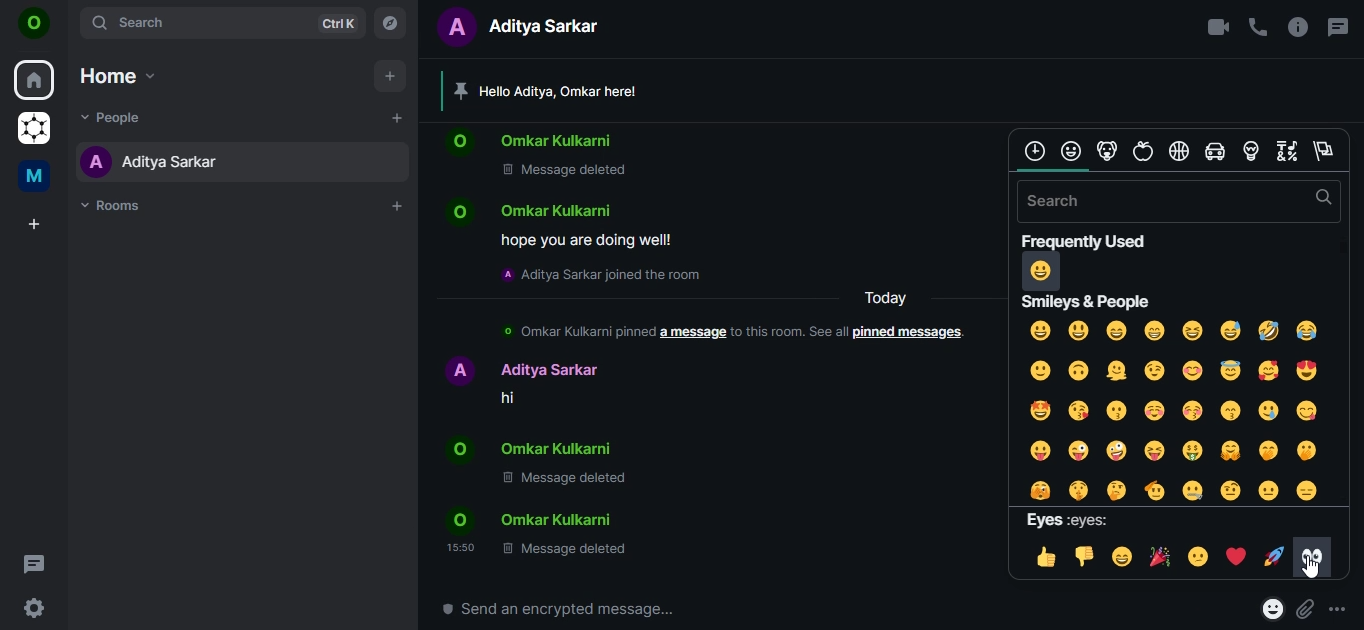  Describe the element at coordinates (1232, 489) in the screenshot. I see `face with raised eyebrow` at that location.